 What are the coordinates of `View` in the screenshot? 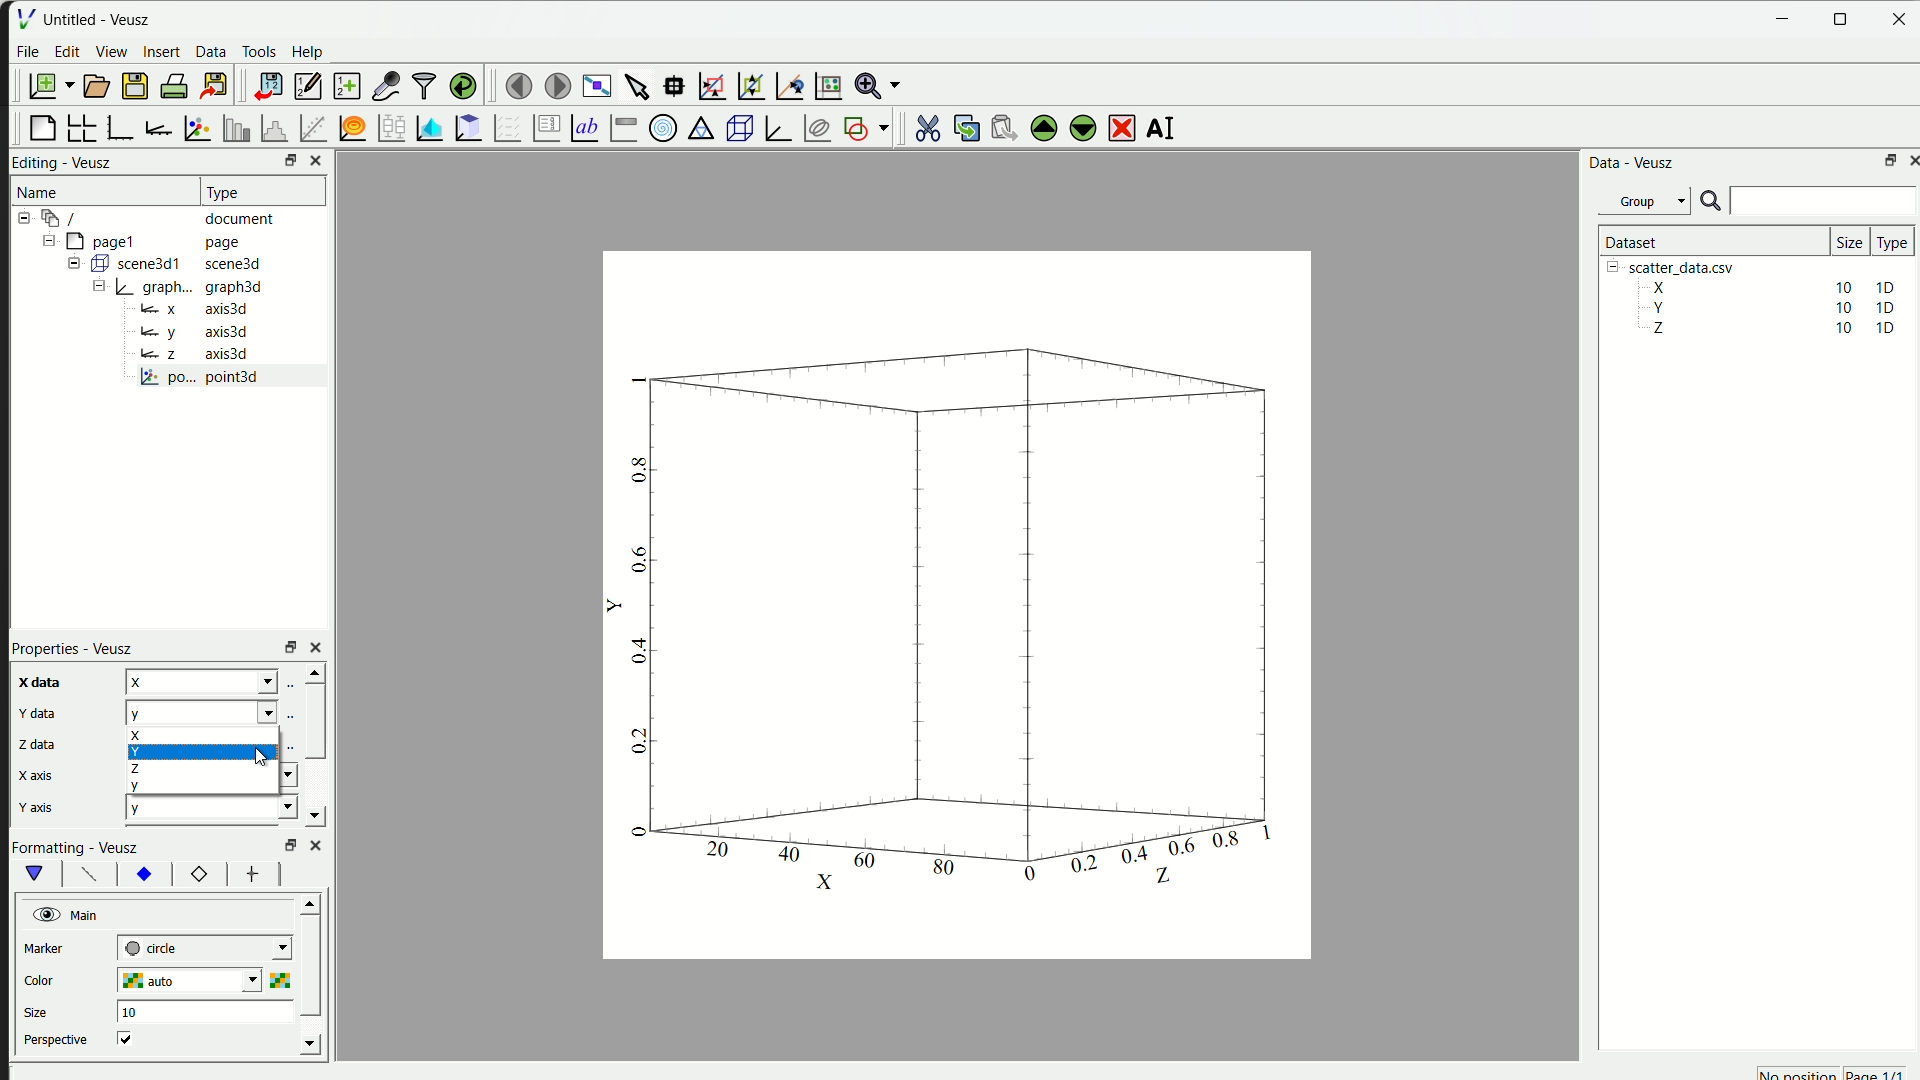 It's located at (109, 50).